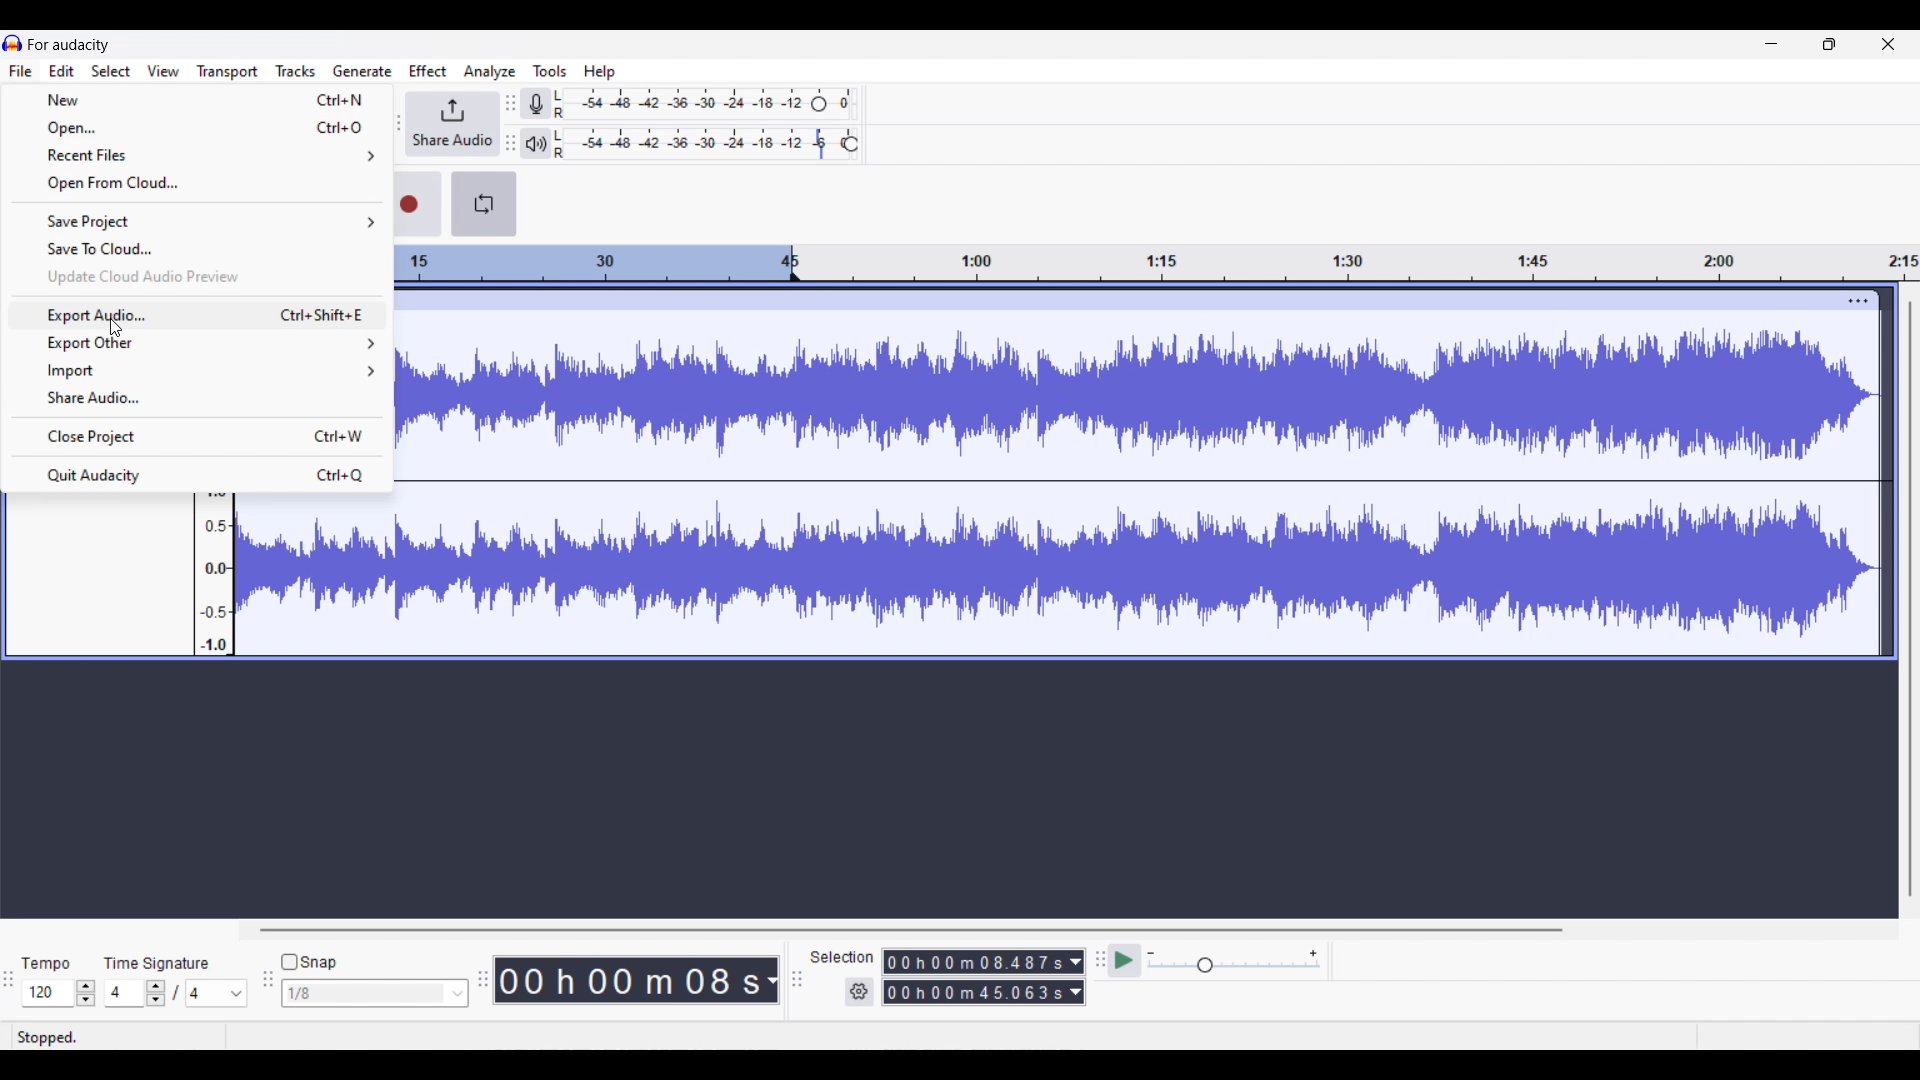 The width and height of the screenshot is (1920, 1080). What do you see at coordinates (850, 144) in the screenshot?
I see `Header to change playback speed` at bounding box center [850, 144].